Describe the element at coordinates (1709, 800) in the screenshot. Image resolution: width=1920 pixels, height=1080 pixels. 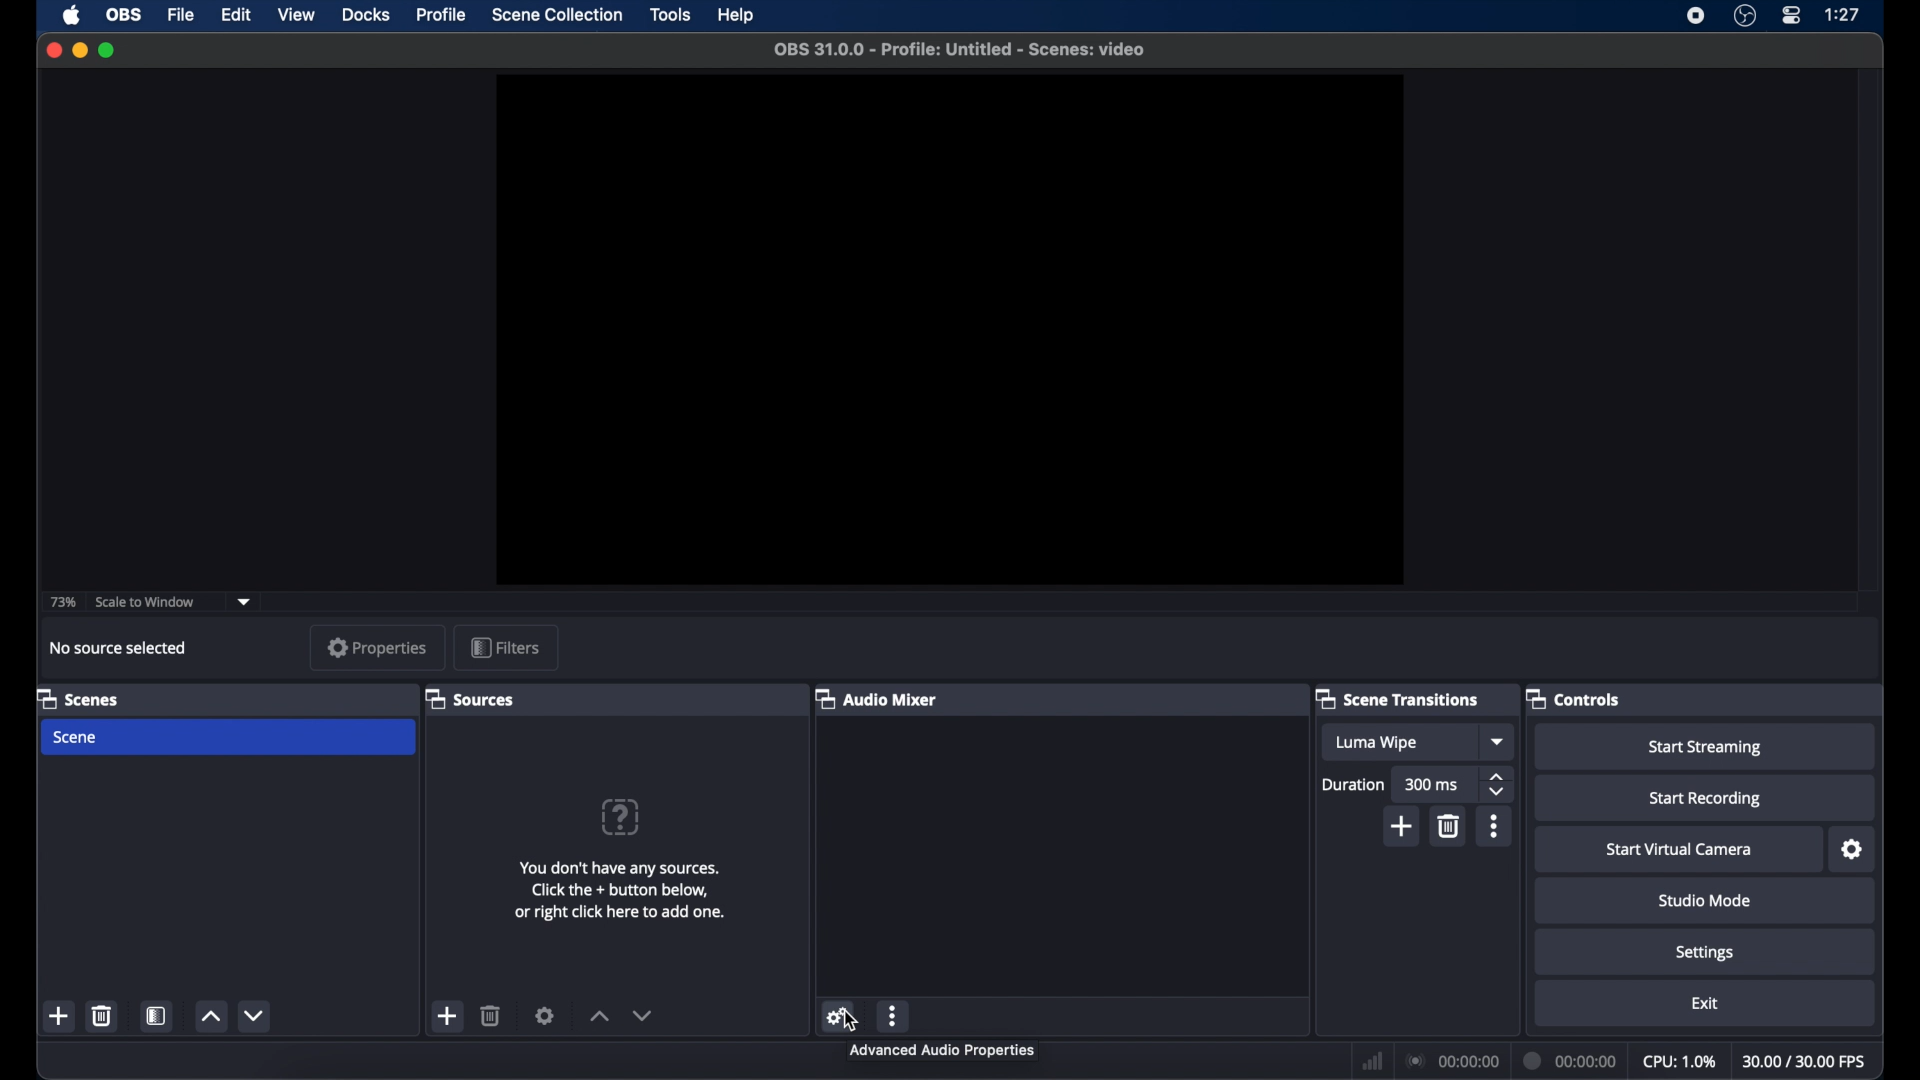
I see `start recording` at that location.